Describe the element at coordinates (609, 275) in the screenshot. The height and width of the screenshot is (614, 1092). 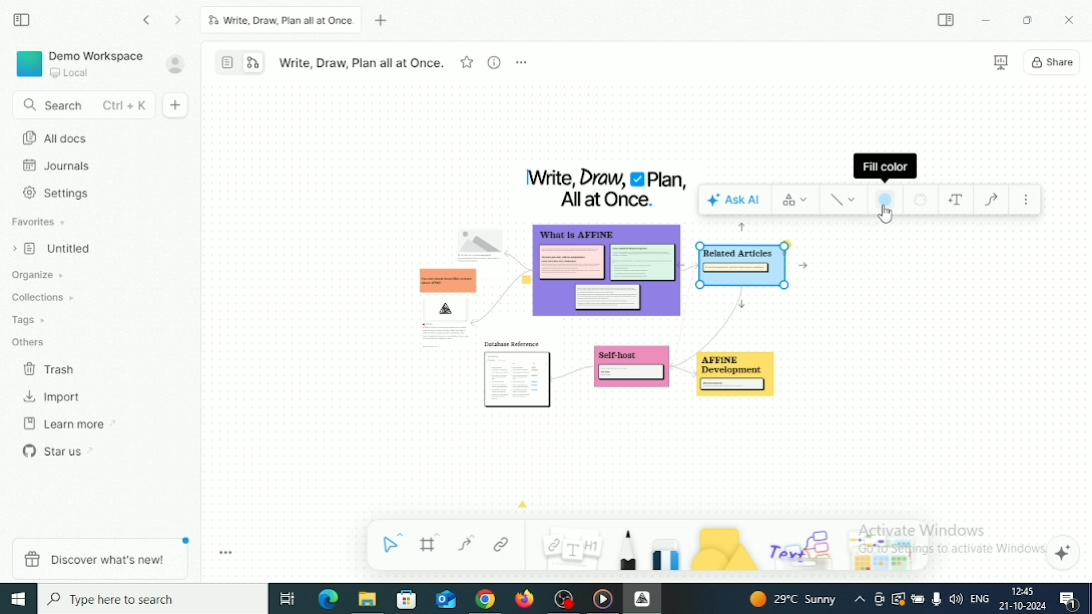
I see `Sticky notes` at that location.